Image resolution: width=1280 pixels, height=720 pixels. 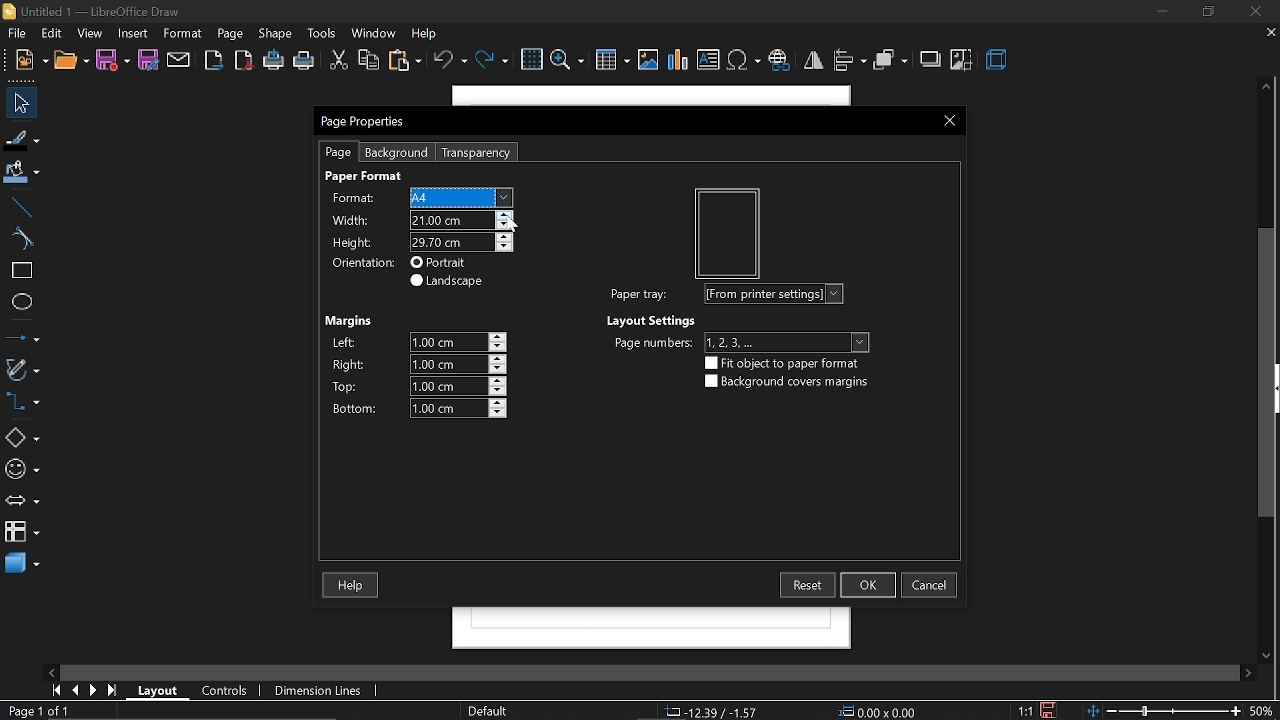 I want to click on 1.00cm, so click(x=459, y=408).